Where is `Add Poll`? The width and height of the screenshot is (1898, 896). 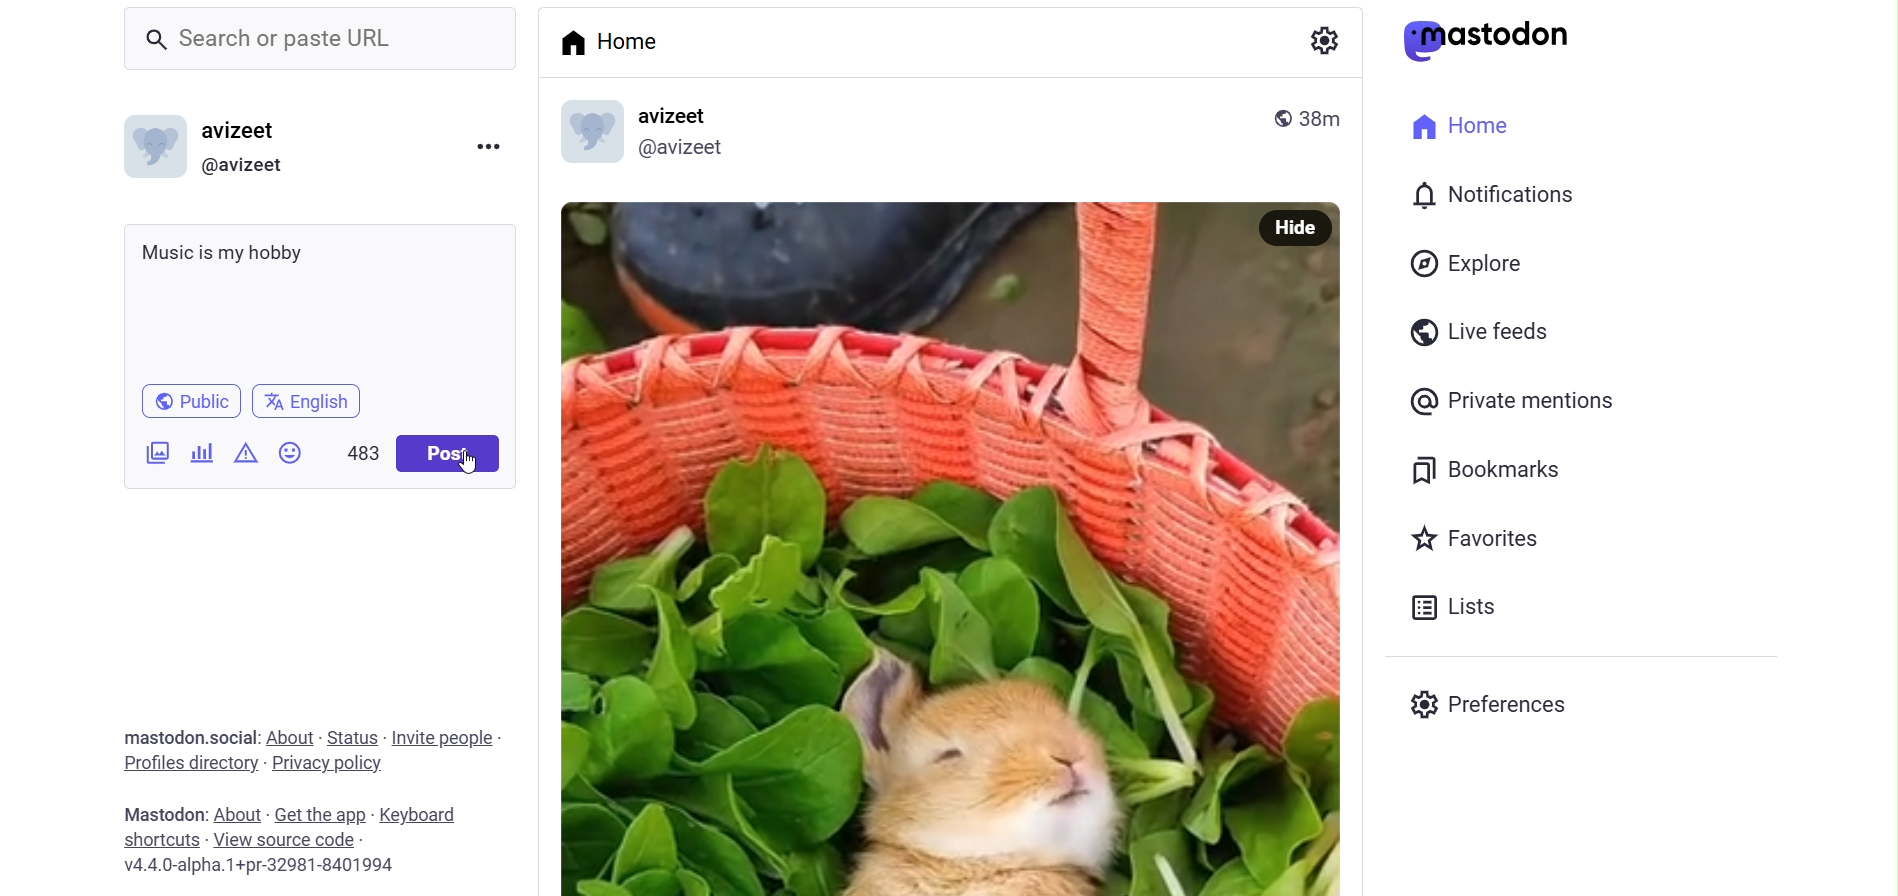
Add Poll is located at coordinates (202, 451).